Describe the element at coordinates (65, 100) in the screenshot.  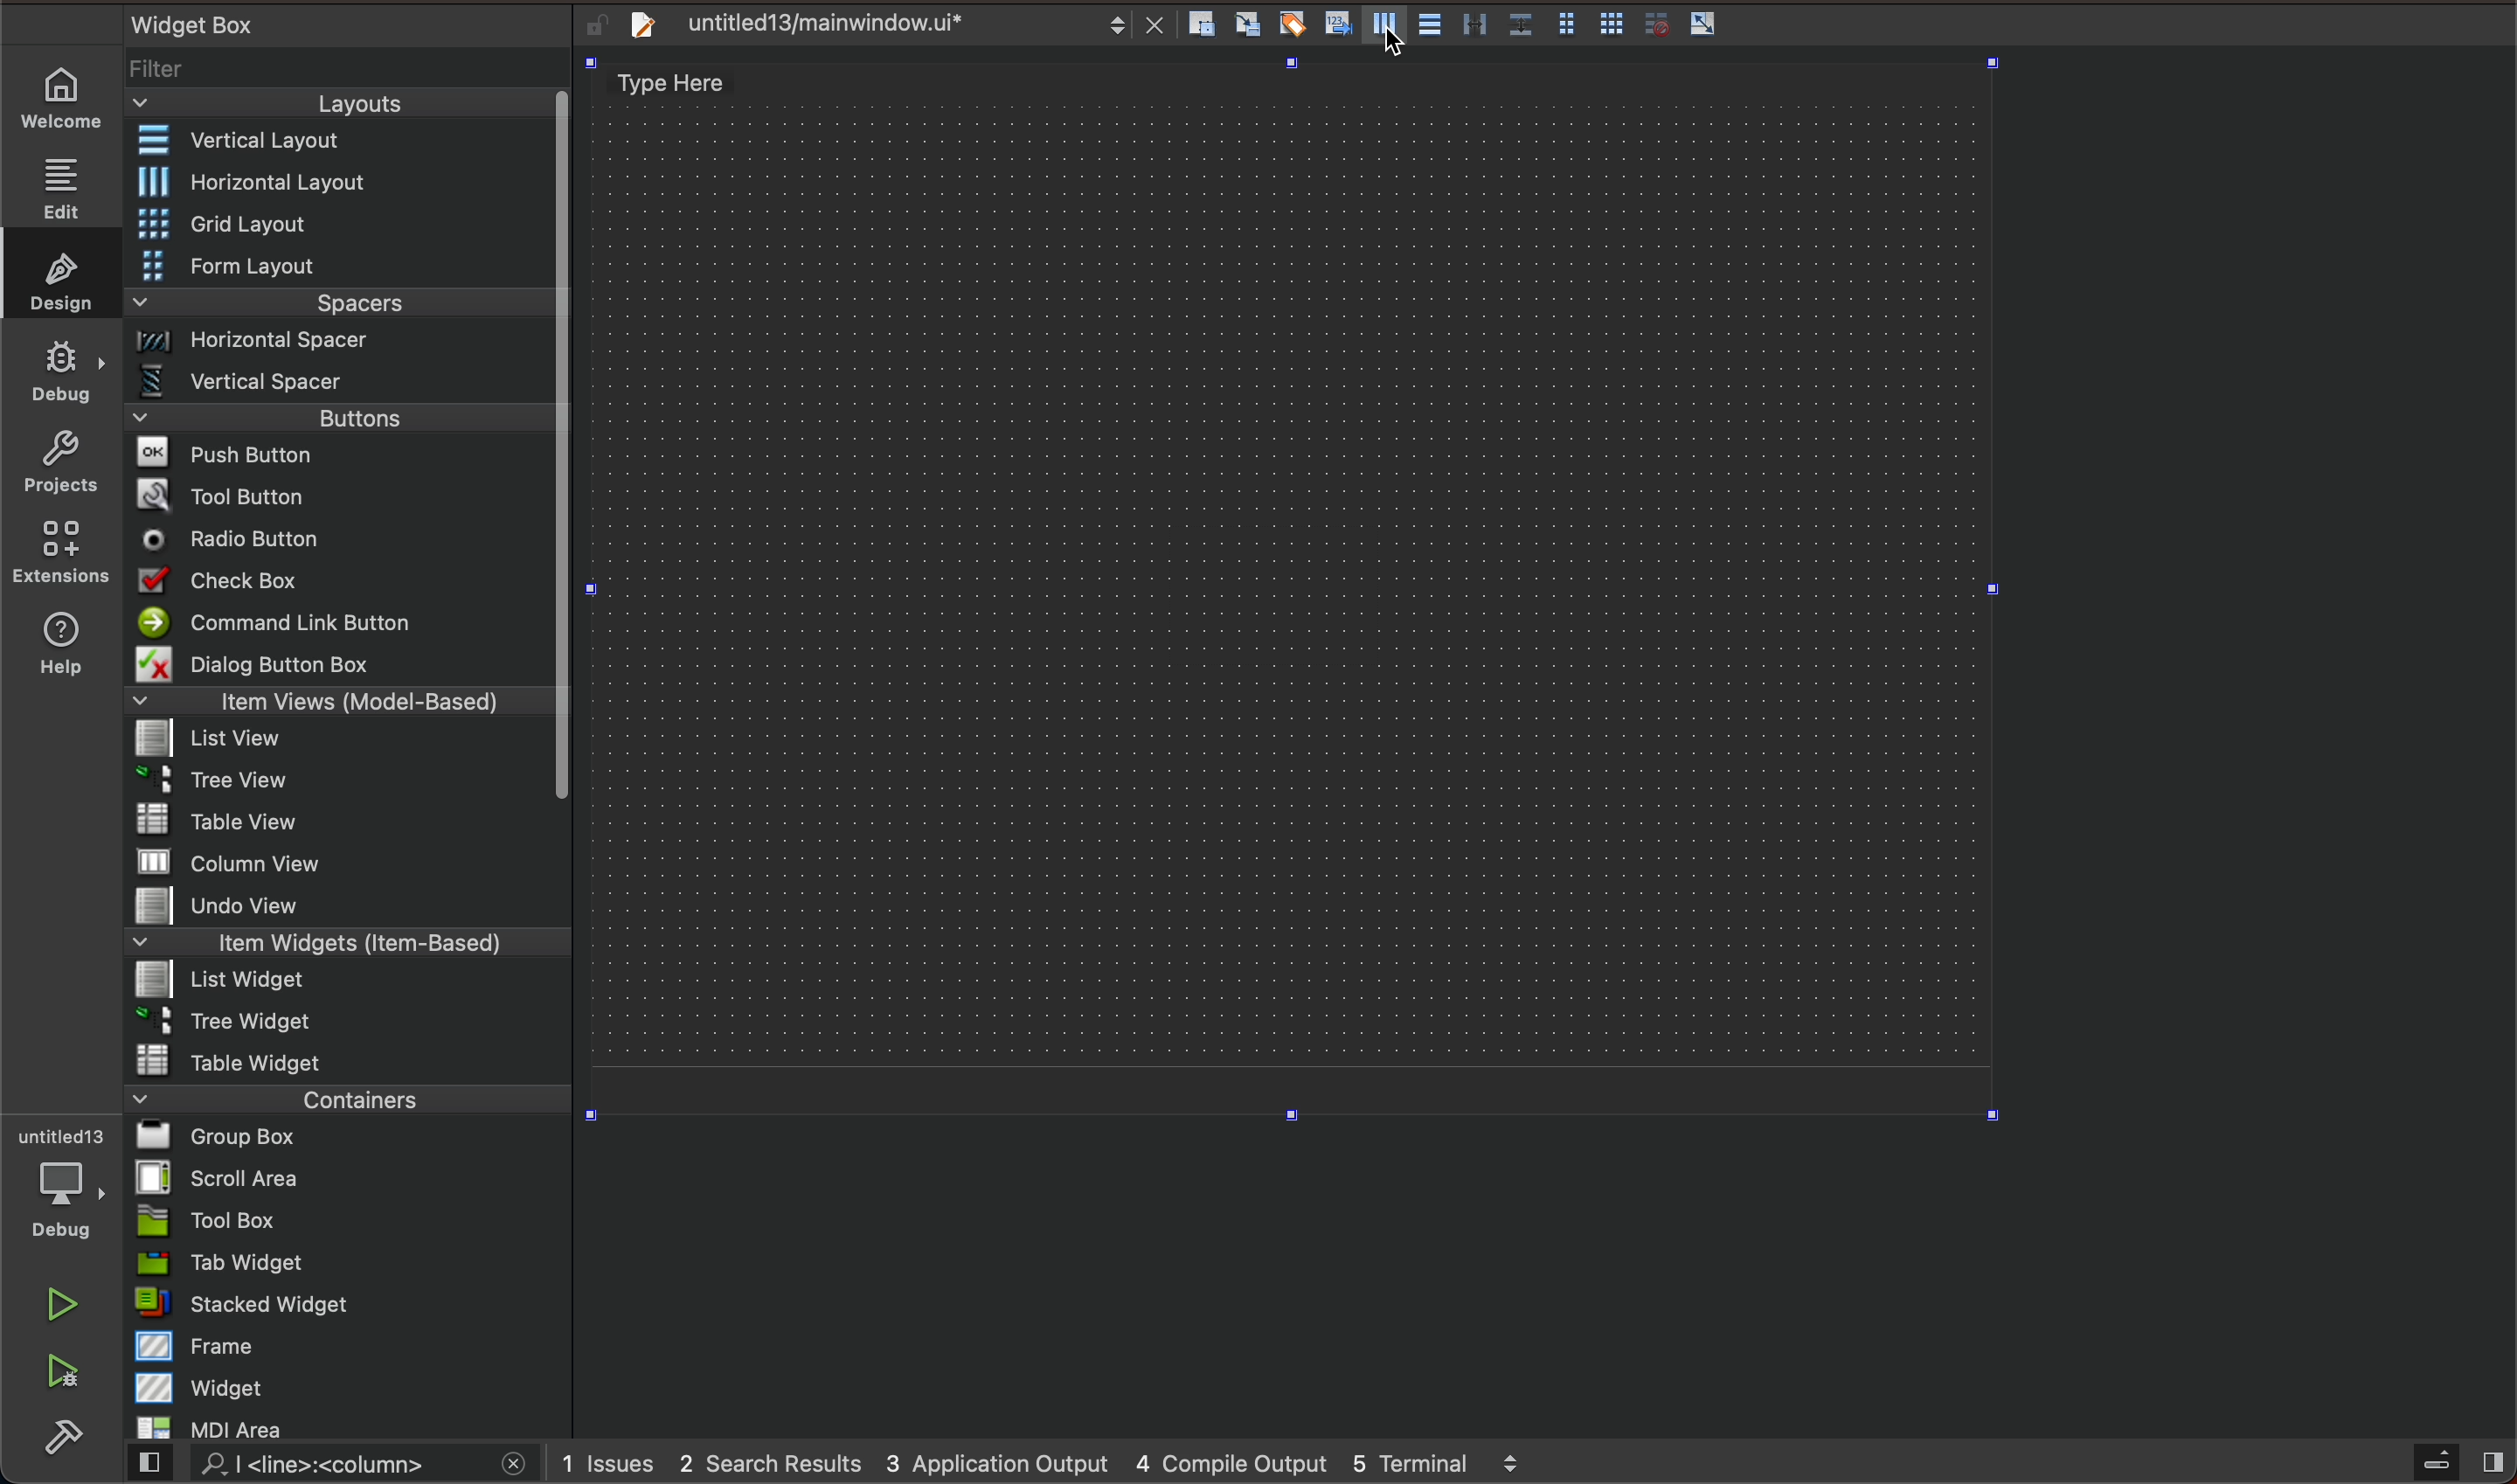
I see `home` at that location.